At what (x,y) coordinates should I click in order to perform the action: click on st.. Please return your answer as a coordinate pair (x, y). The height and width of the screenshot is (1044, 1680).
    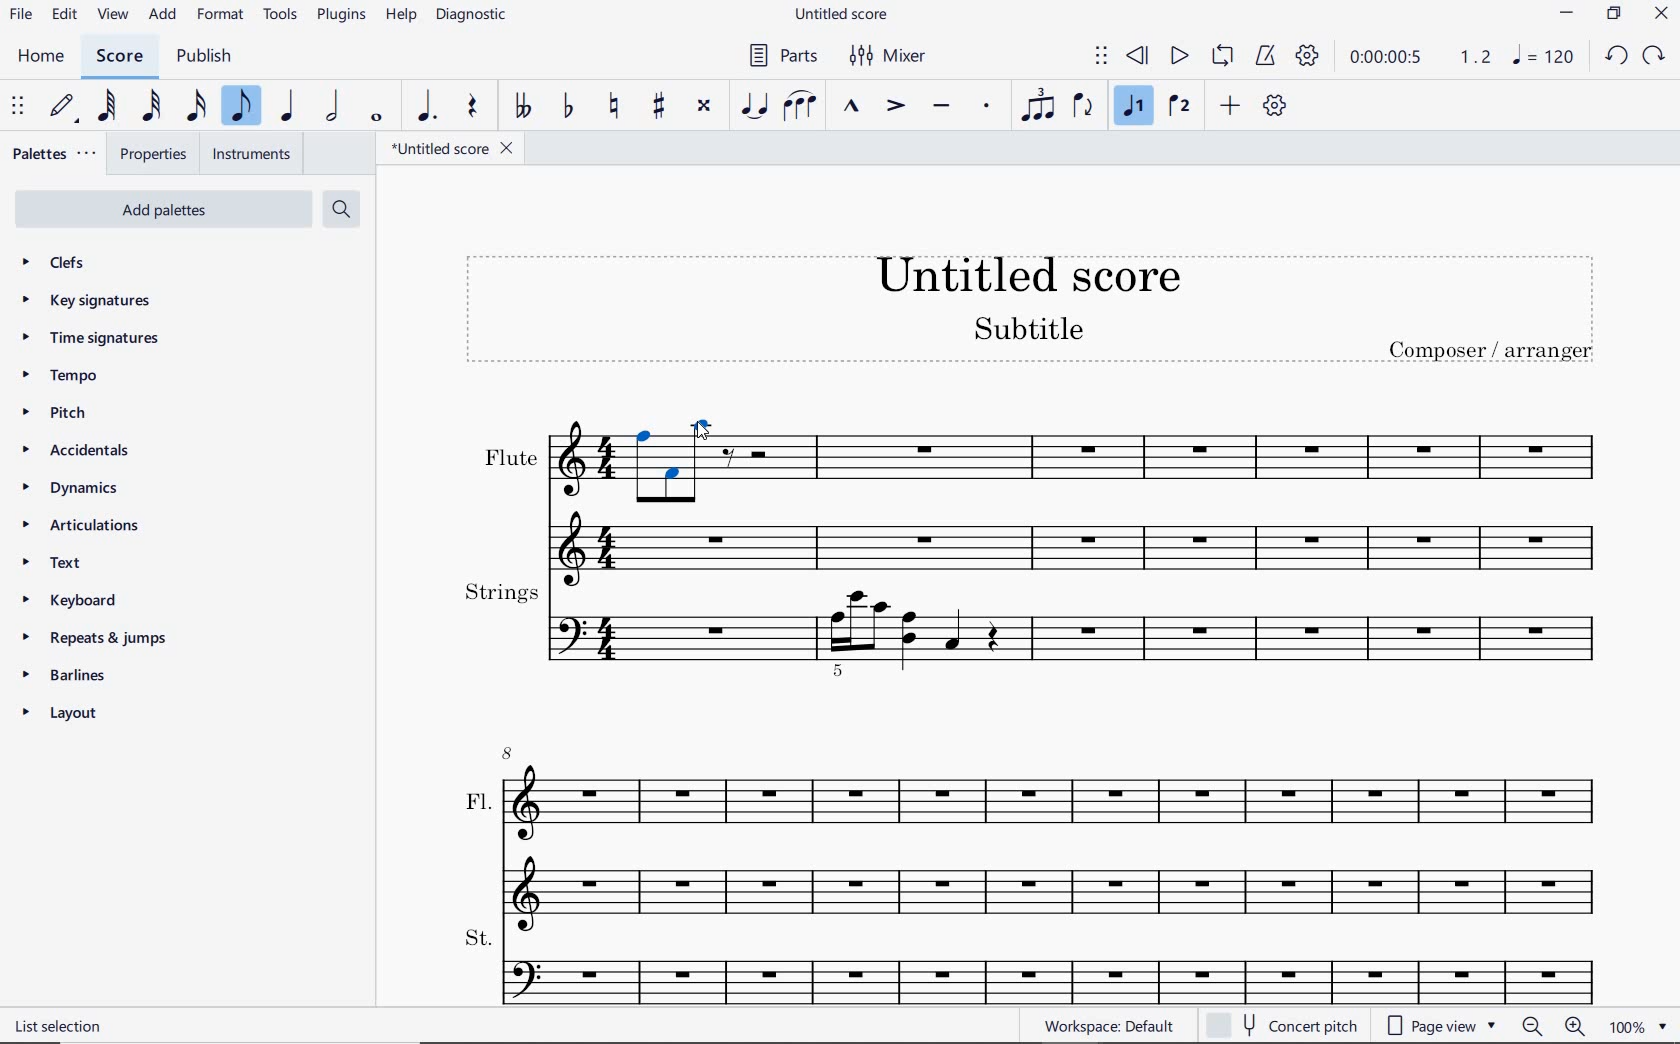
    Looking at the image, I should click on (1052, 963).